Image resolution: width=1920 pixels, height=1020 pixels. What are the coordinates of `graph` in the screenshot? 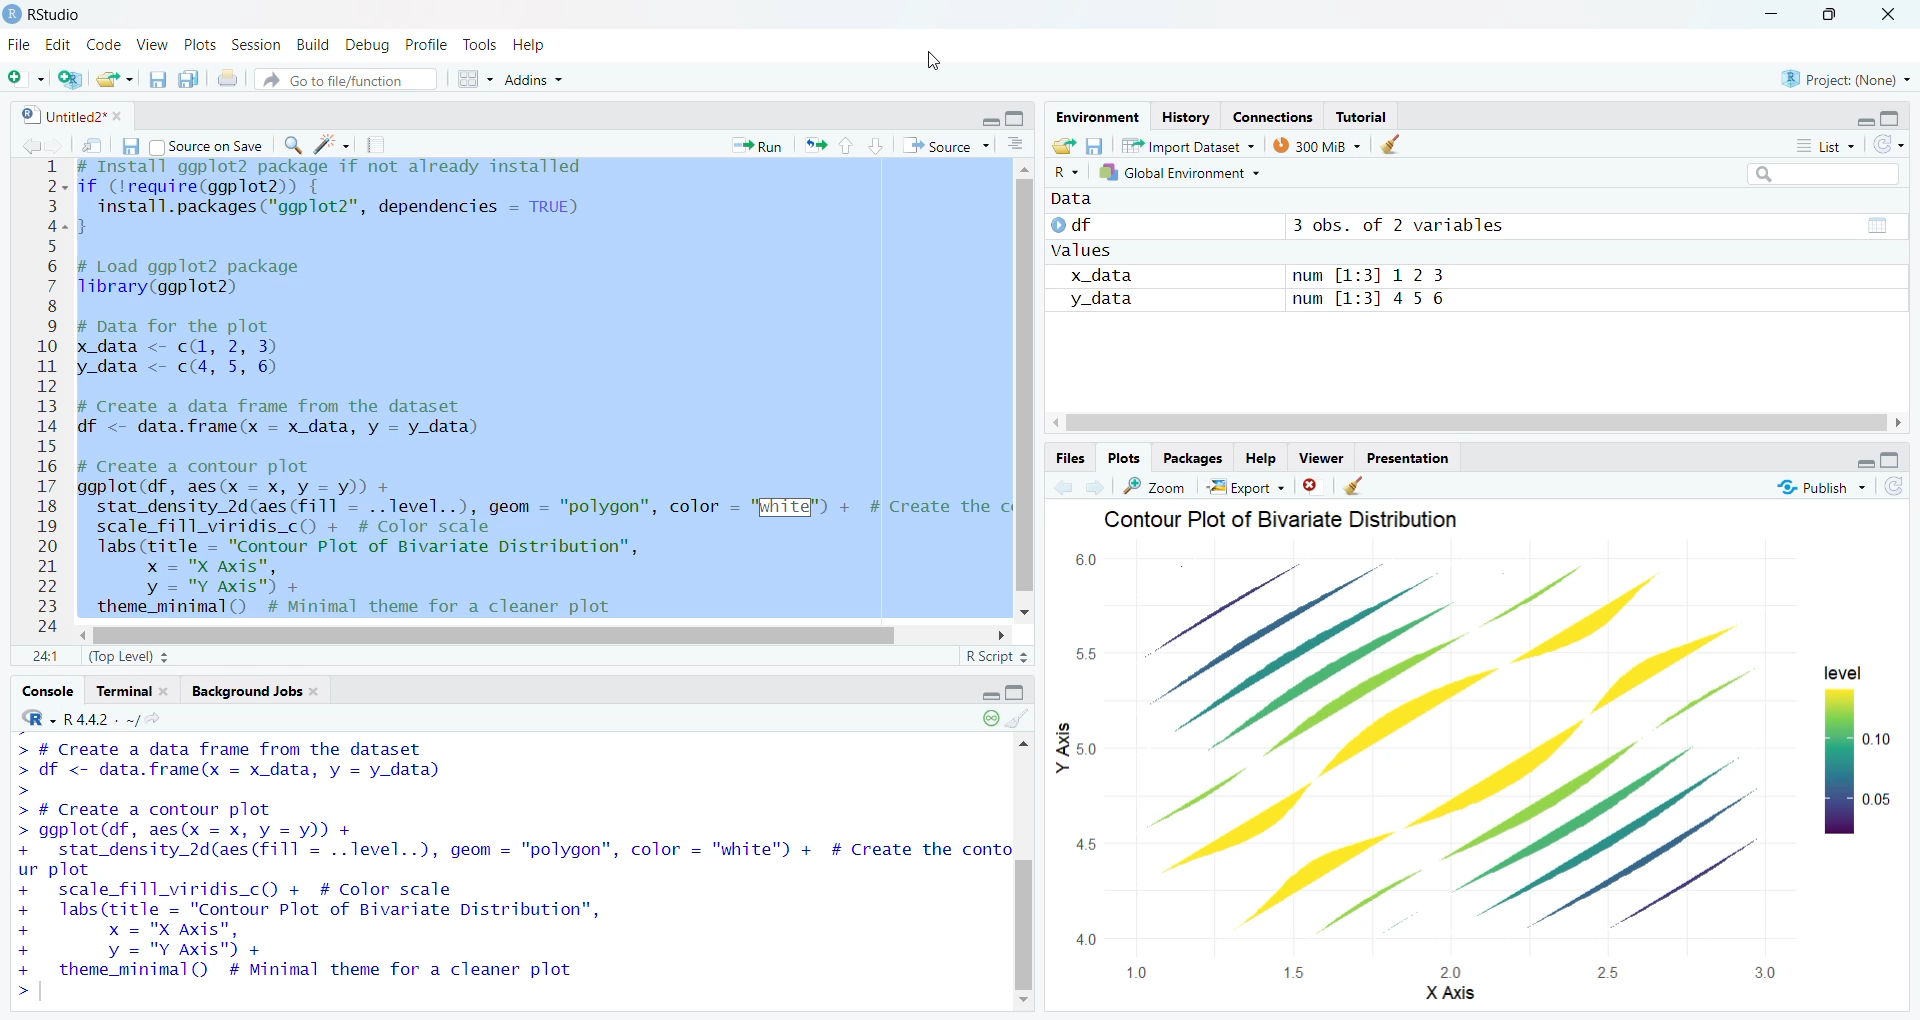 It's located at (1439, 765).